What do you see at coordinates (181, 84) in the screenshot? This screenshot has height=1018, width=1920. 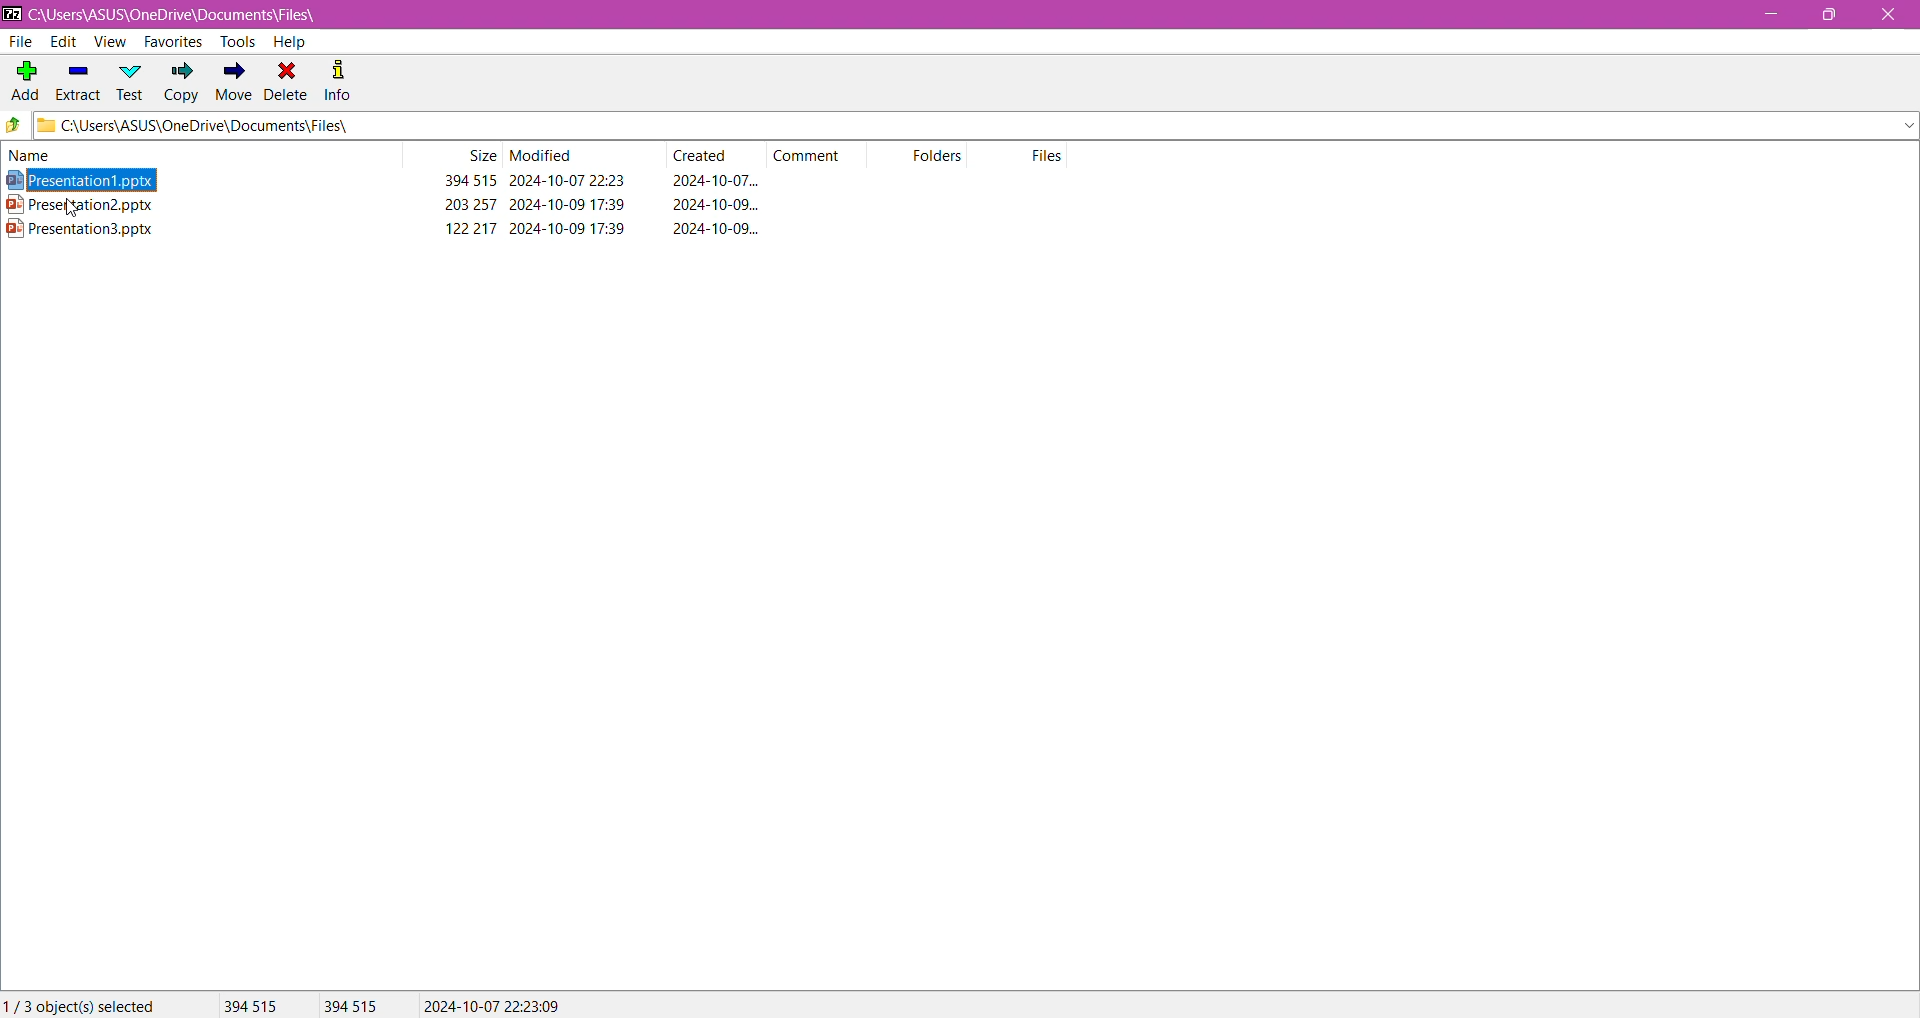 I see `Copy` at bounding box center [181, 84].